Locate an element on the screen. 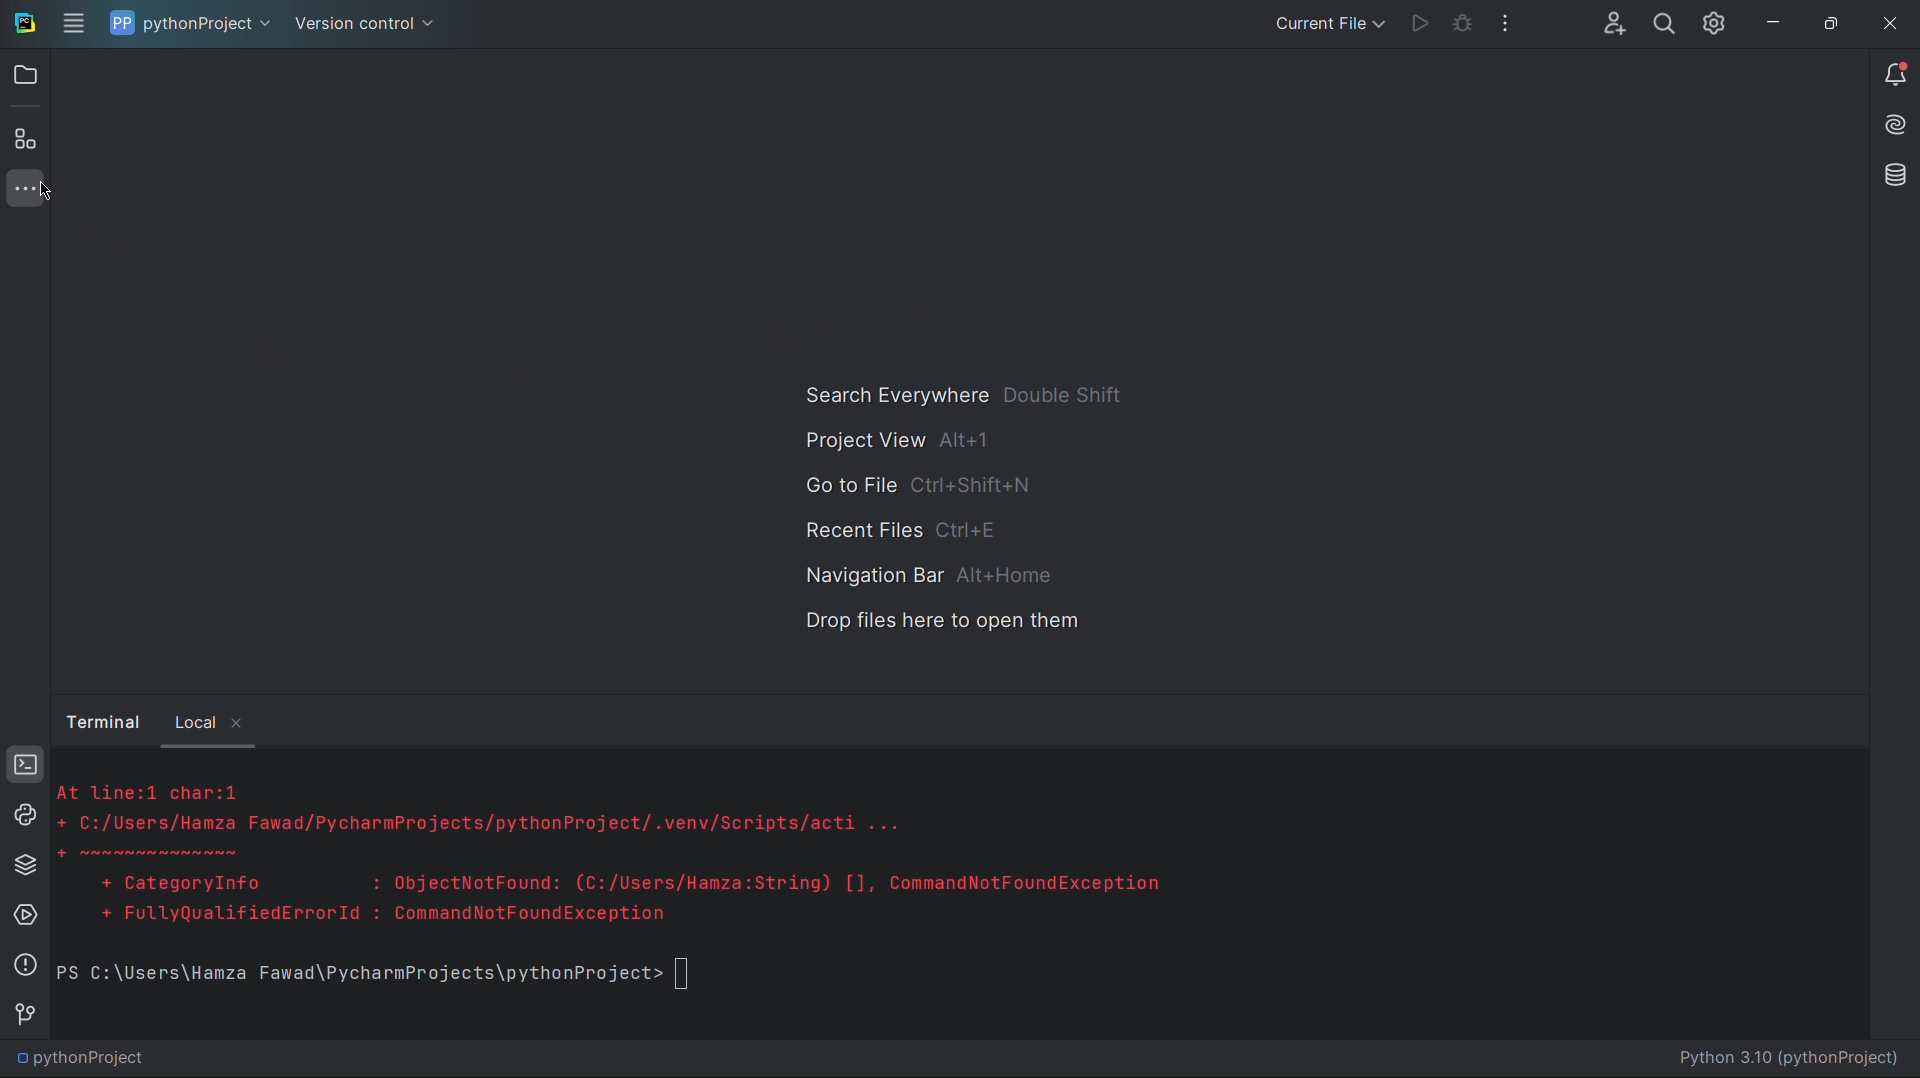  Settings is located at coordinates (1712, 25).